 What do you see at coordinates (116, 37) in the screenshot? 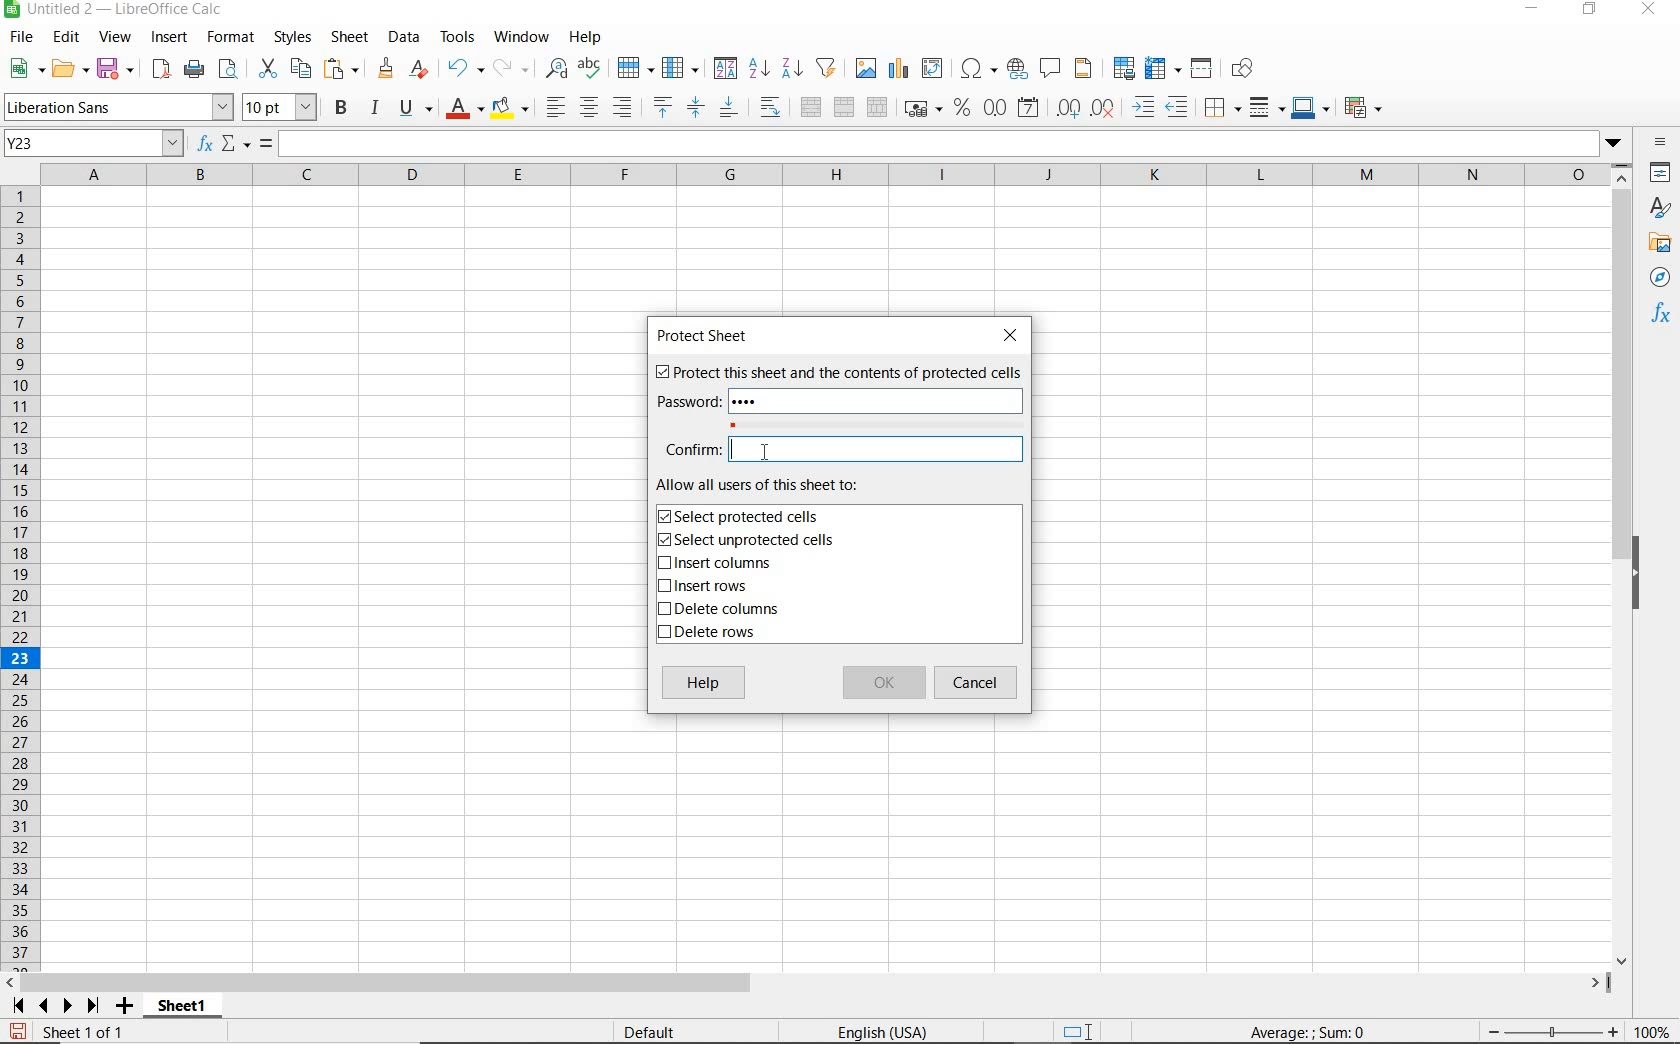
I see `VIEW` at bounding box center [116, 37].